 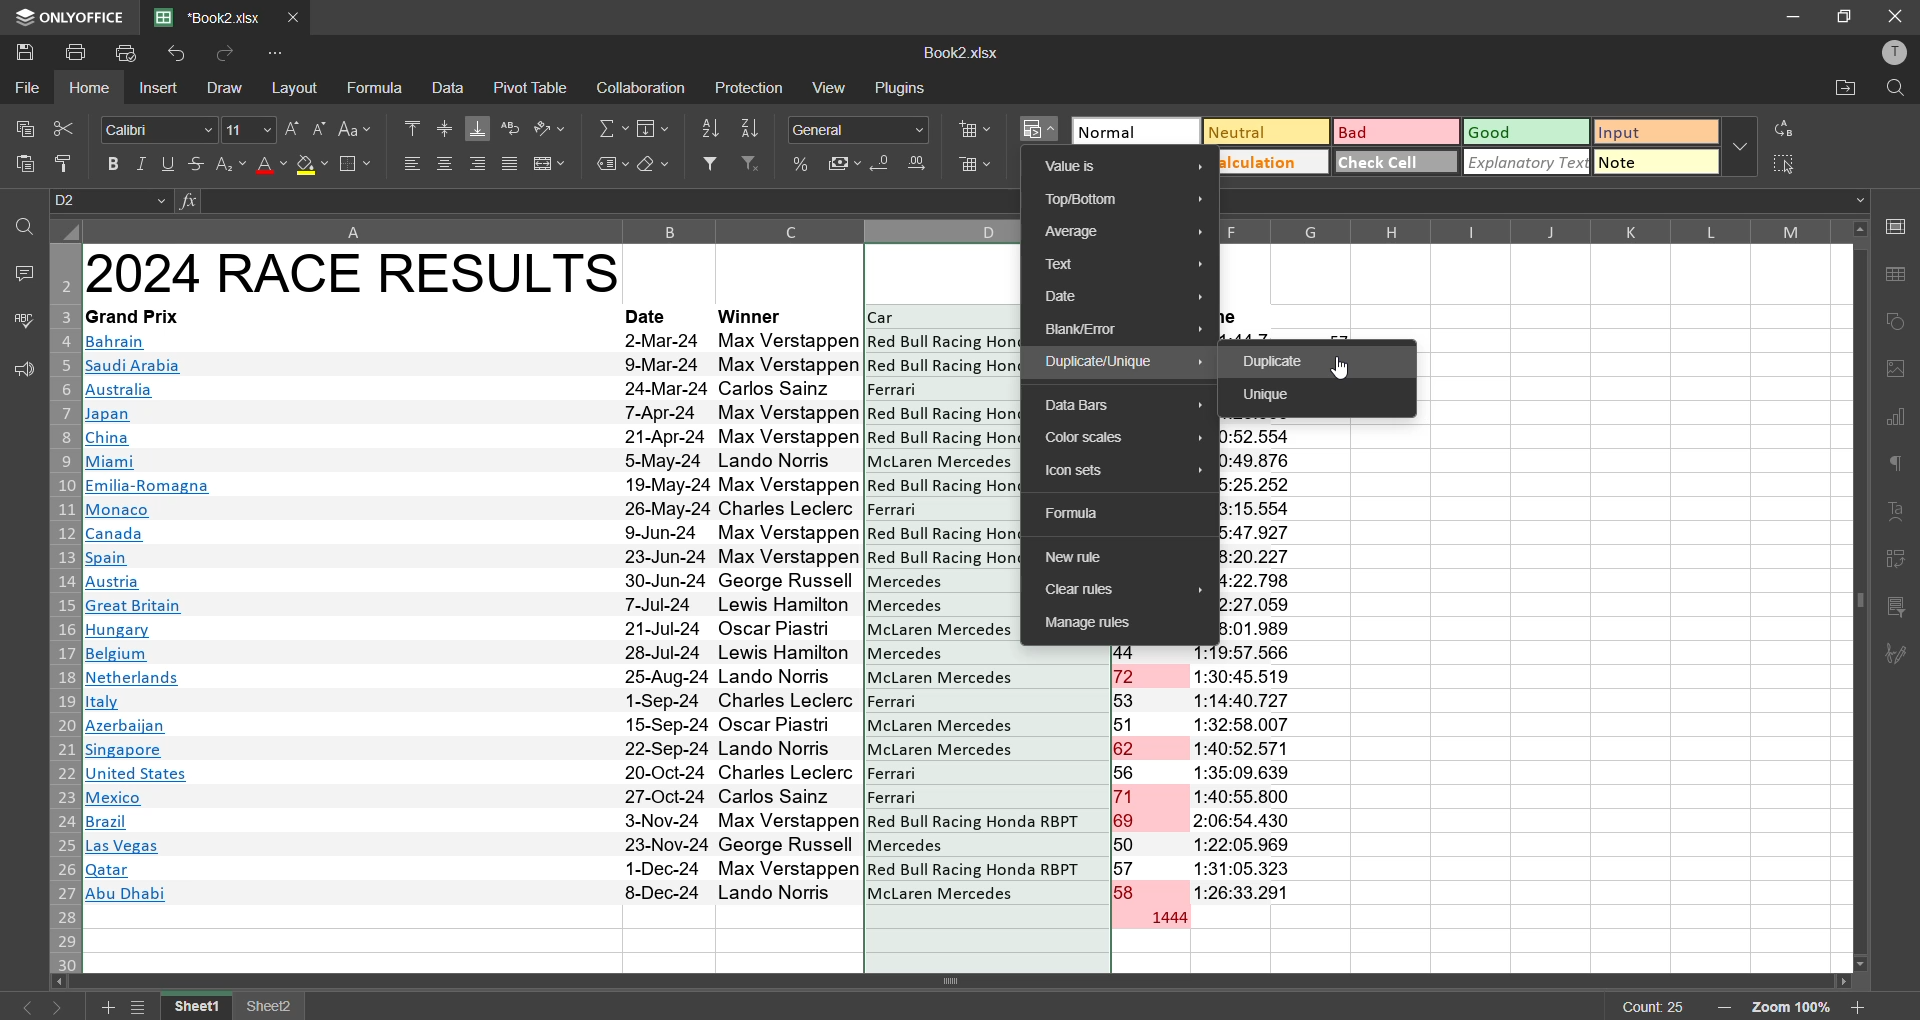 I want to click on data, so click(x=448, y=87).